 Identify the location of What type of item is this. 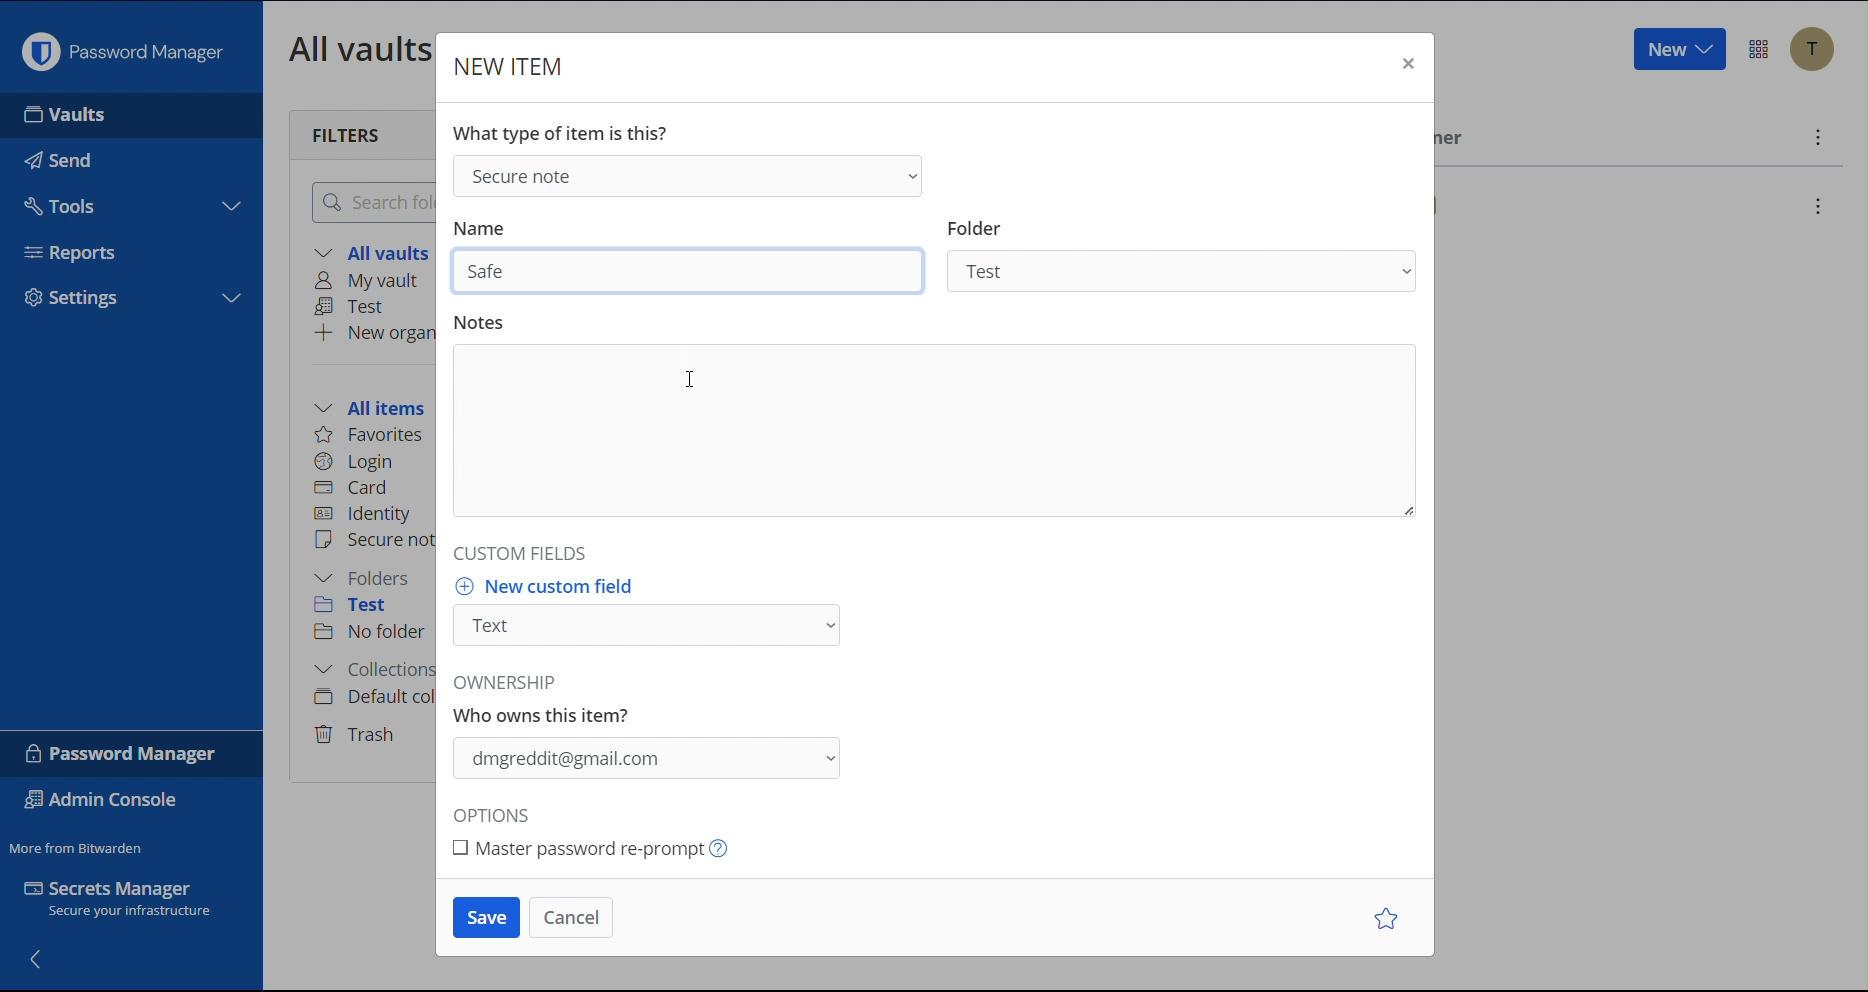
(559, 133).